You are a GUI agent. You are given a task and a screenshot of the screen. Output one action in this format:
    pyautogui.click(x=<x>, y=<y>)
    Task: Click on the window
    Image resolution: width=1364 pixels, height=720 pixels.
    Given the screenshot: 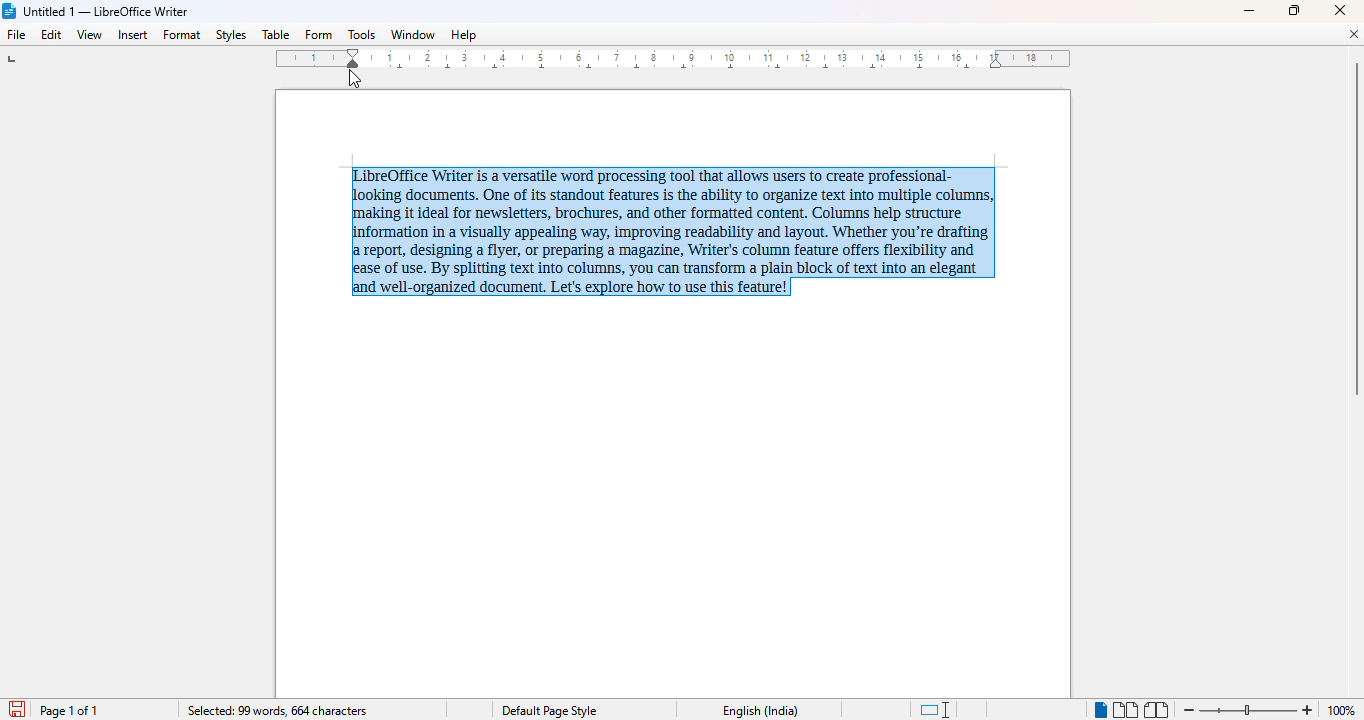 What is the action you would take?
    pyautogui.click(x=413, y=34)
    